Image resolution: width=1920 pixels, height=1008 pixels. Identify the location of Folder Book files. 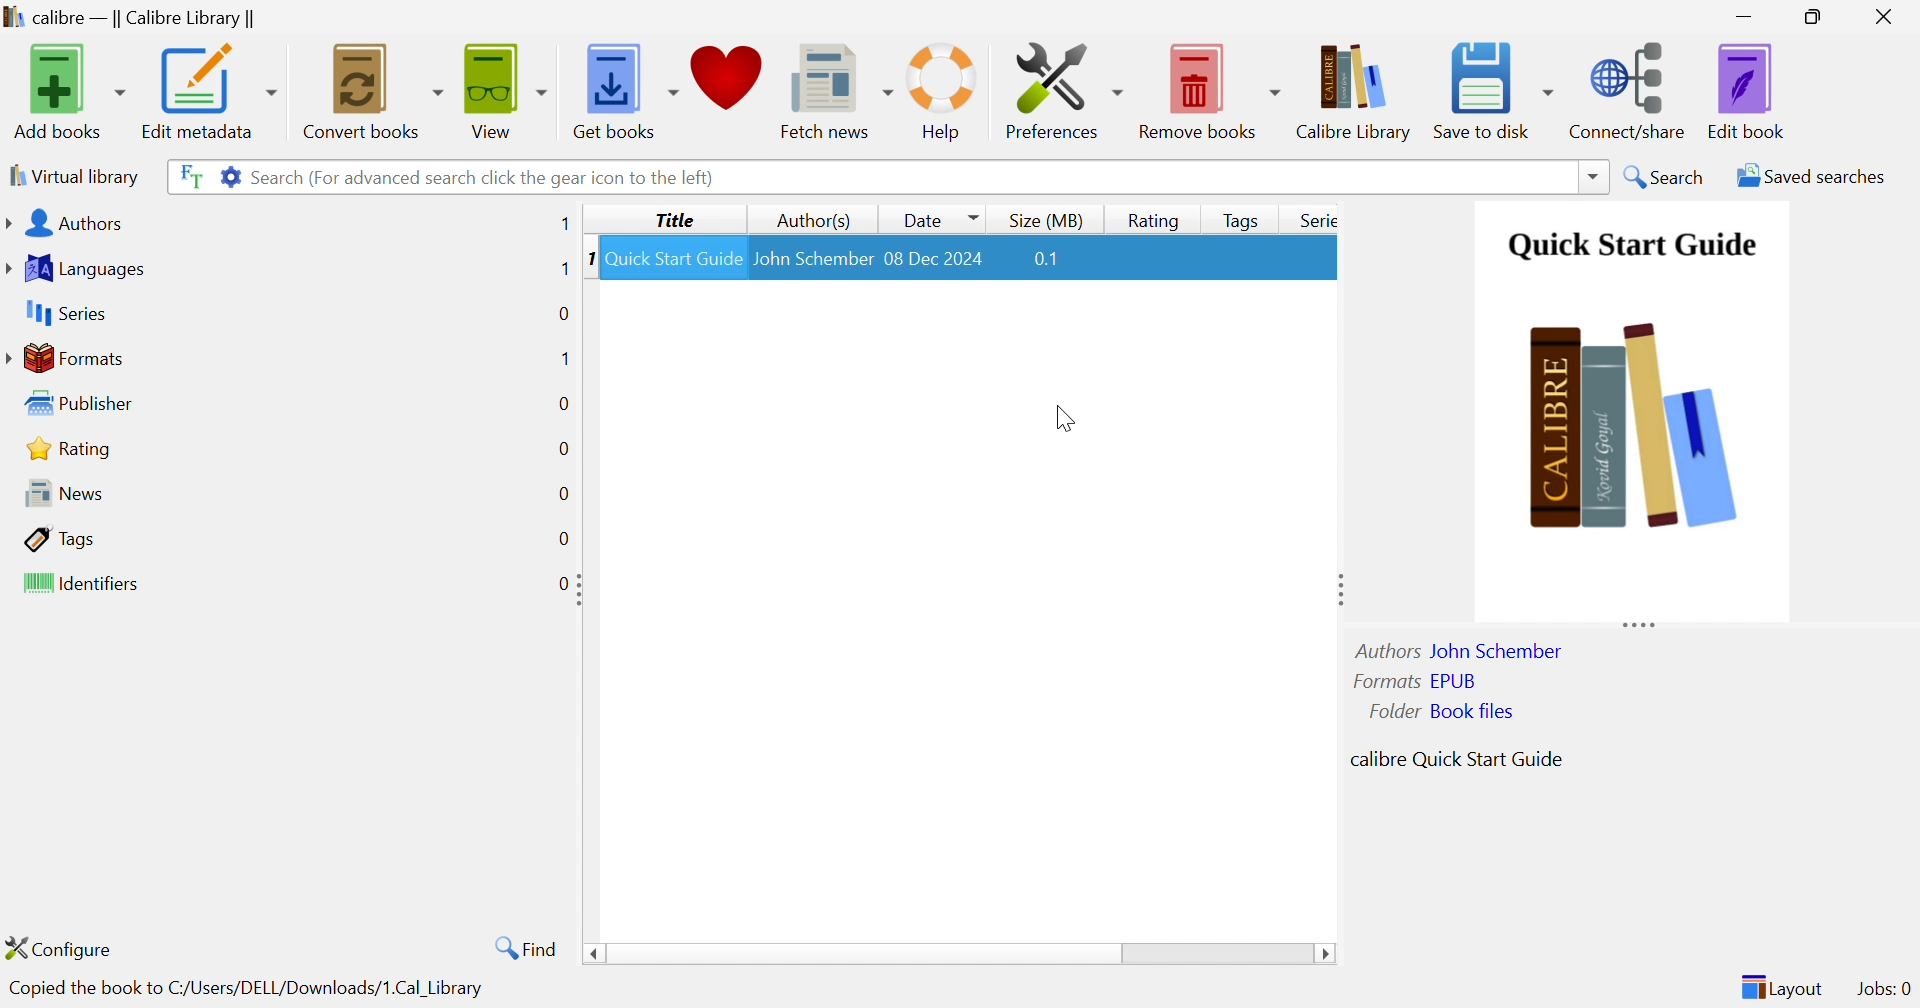
(1435, 711).